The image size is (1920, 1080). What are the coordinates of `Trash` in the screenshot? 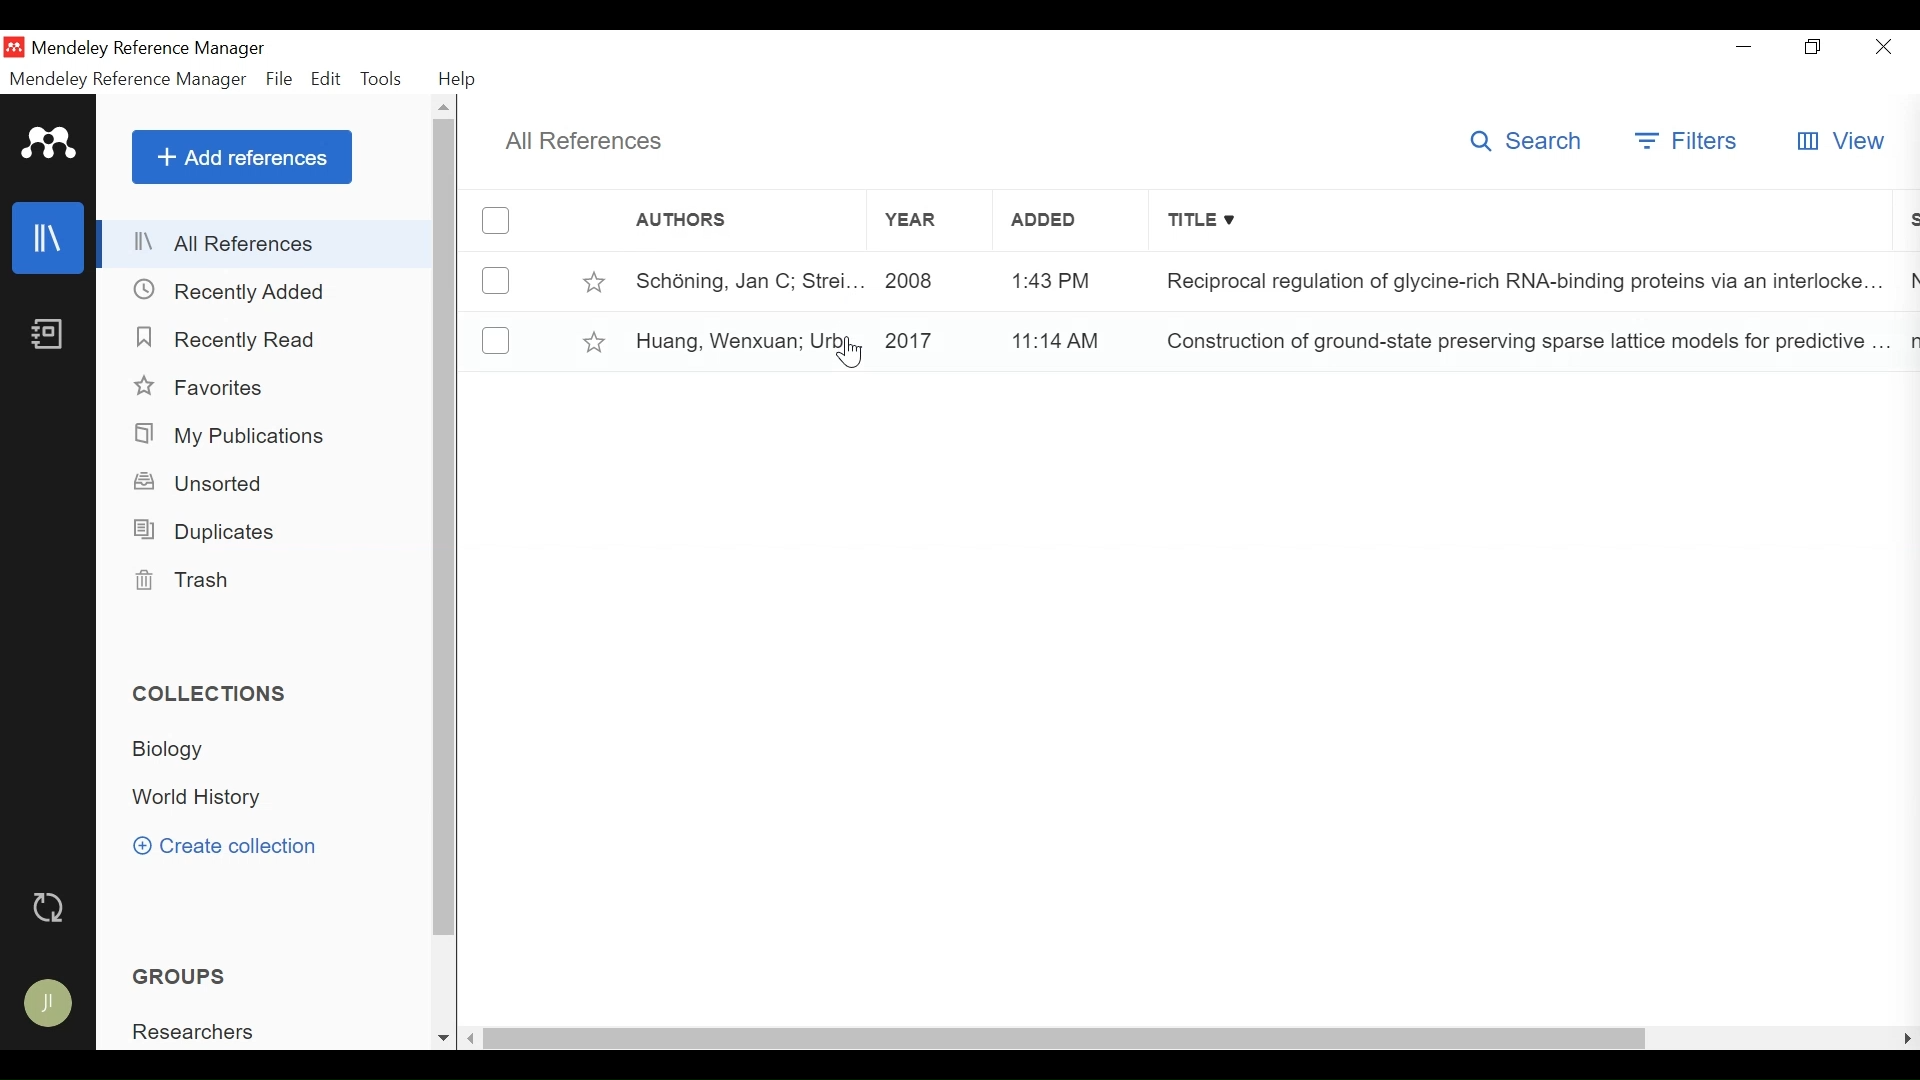 It's located at (179, 580).